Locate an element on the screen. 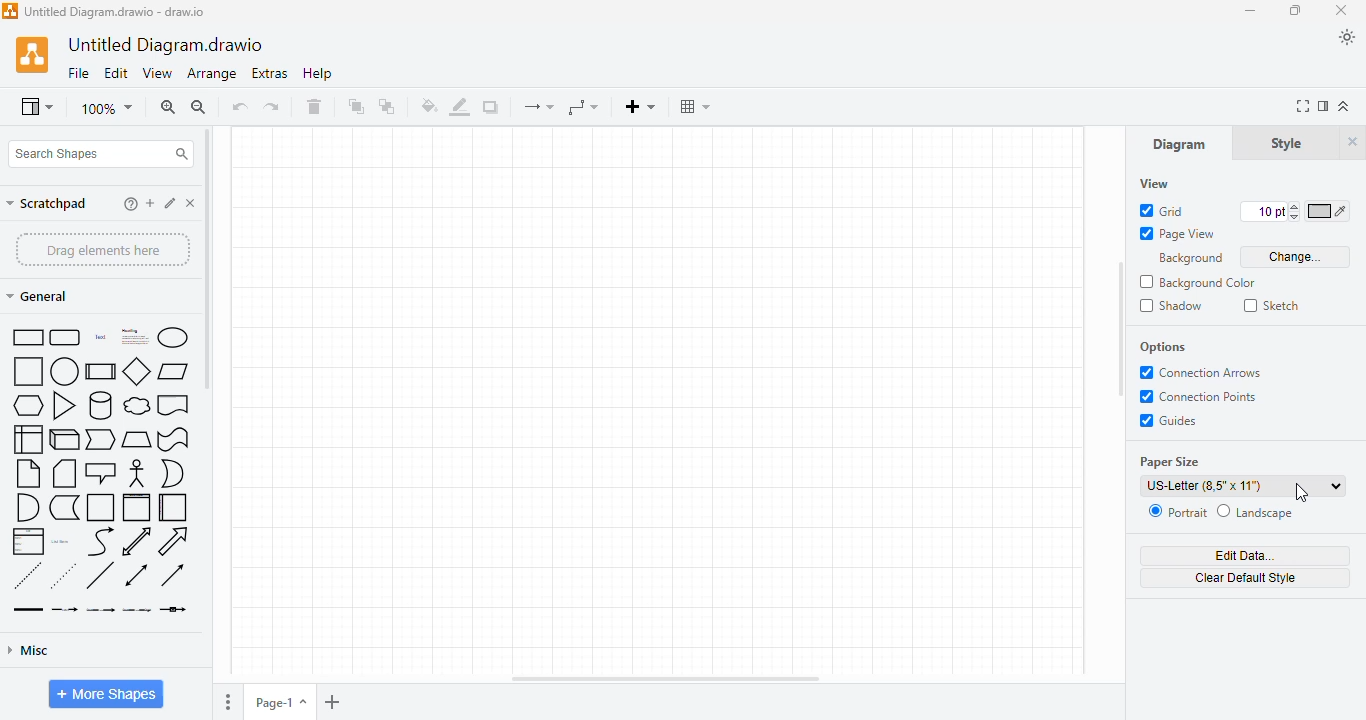  options is located at coordinates (229, 703).